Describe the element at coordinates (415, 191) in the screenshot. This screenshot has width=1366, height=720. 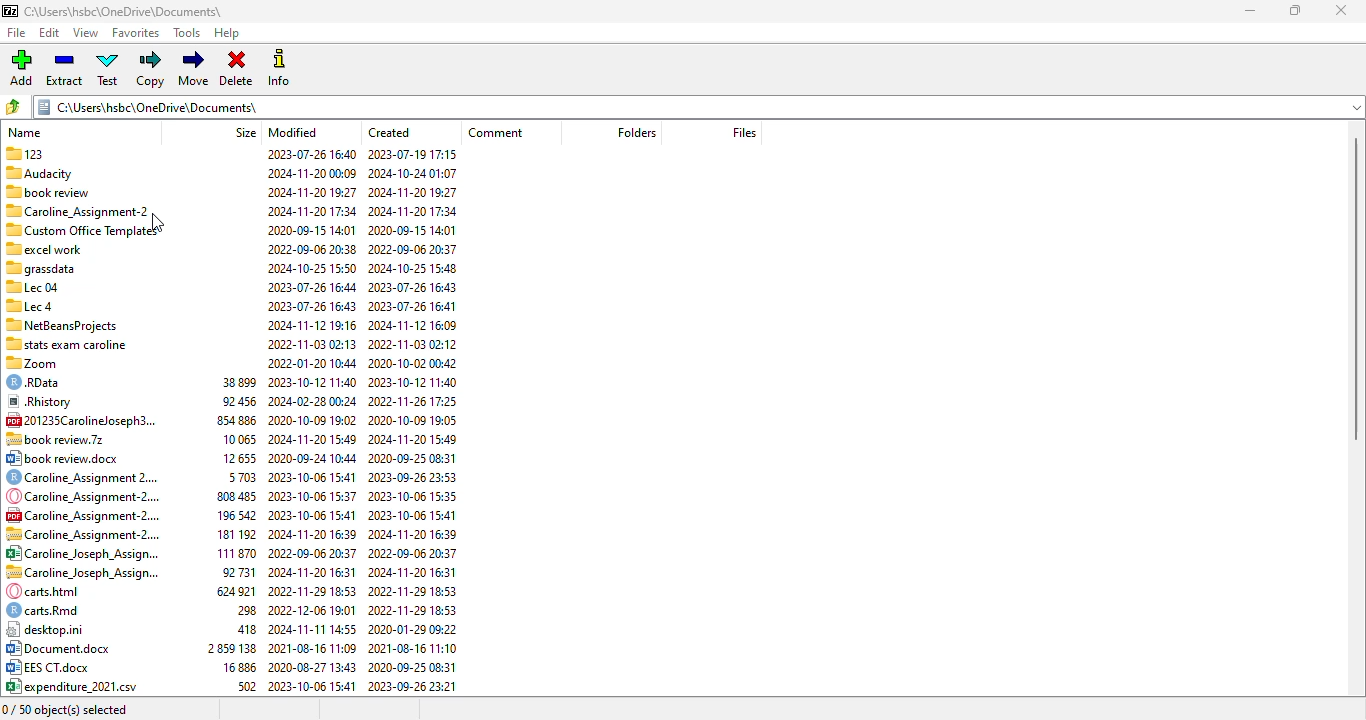
I see `2024-11-20 19:27` at that location.